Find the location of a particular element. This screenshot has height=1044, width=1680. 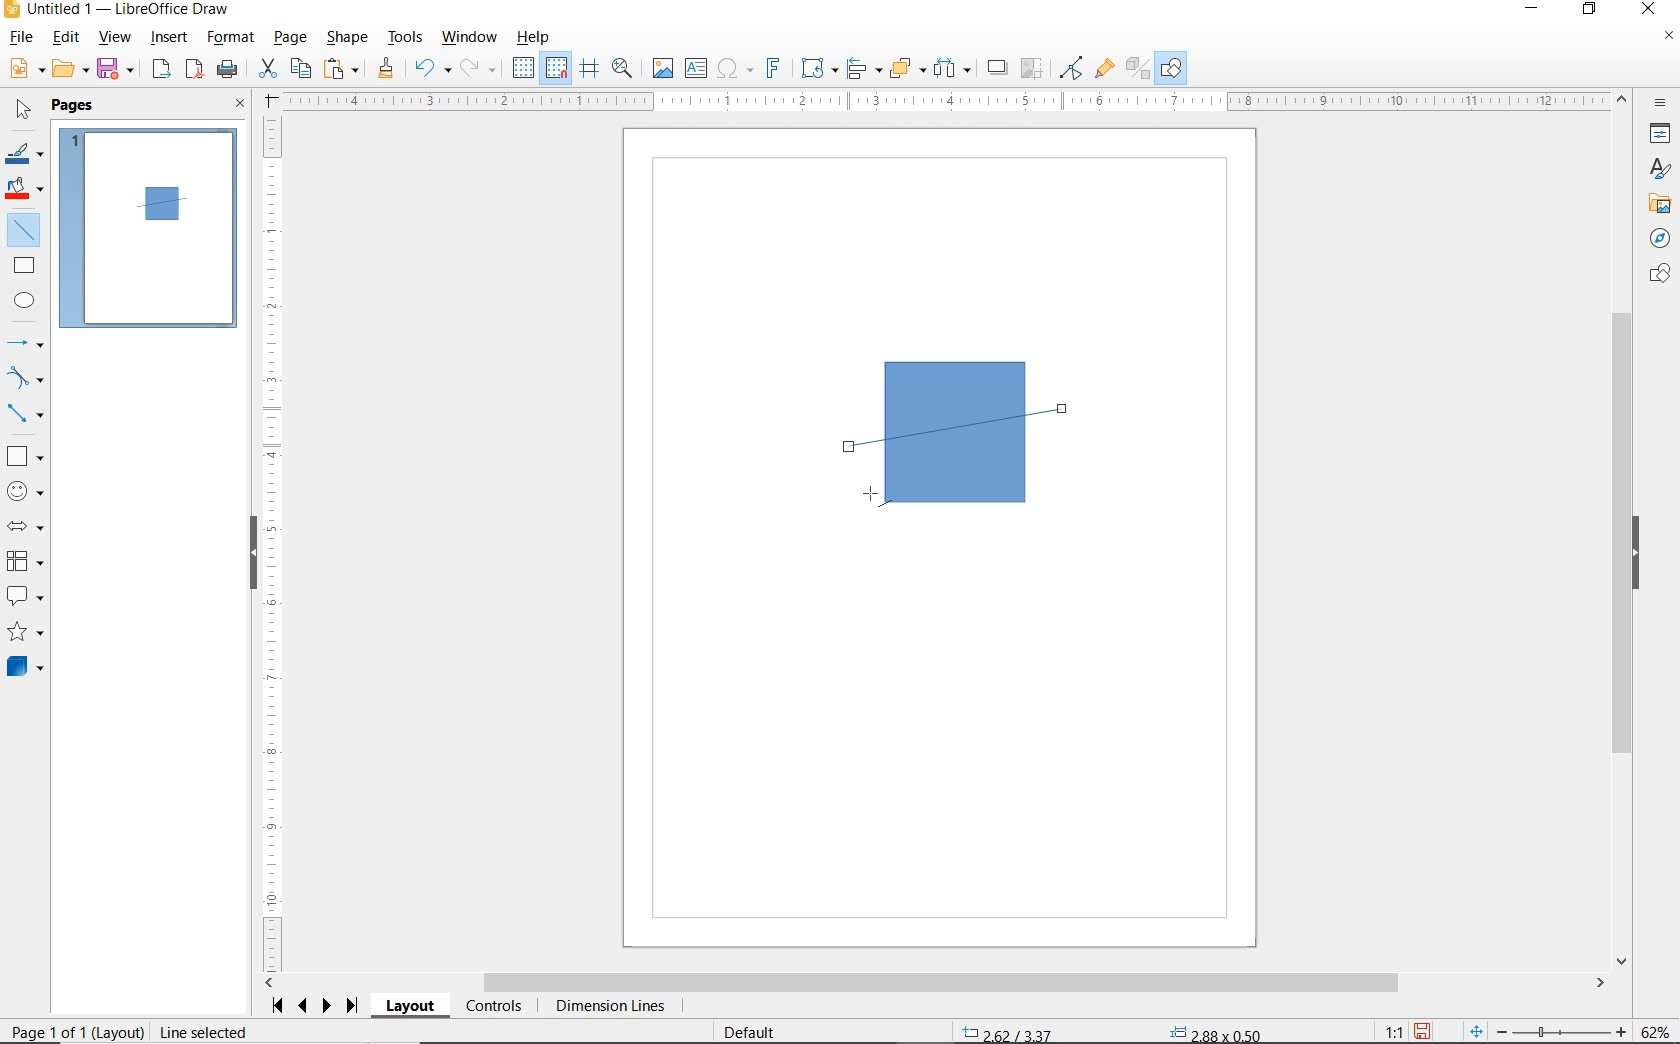

LINE TOOL AT DRAG is located at coordinates (1065, 408).